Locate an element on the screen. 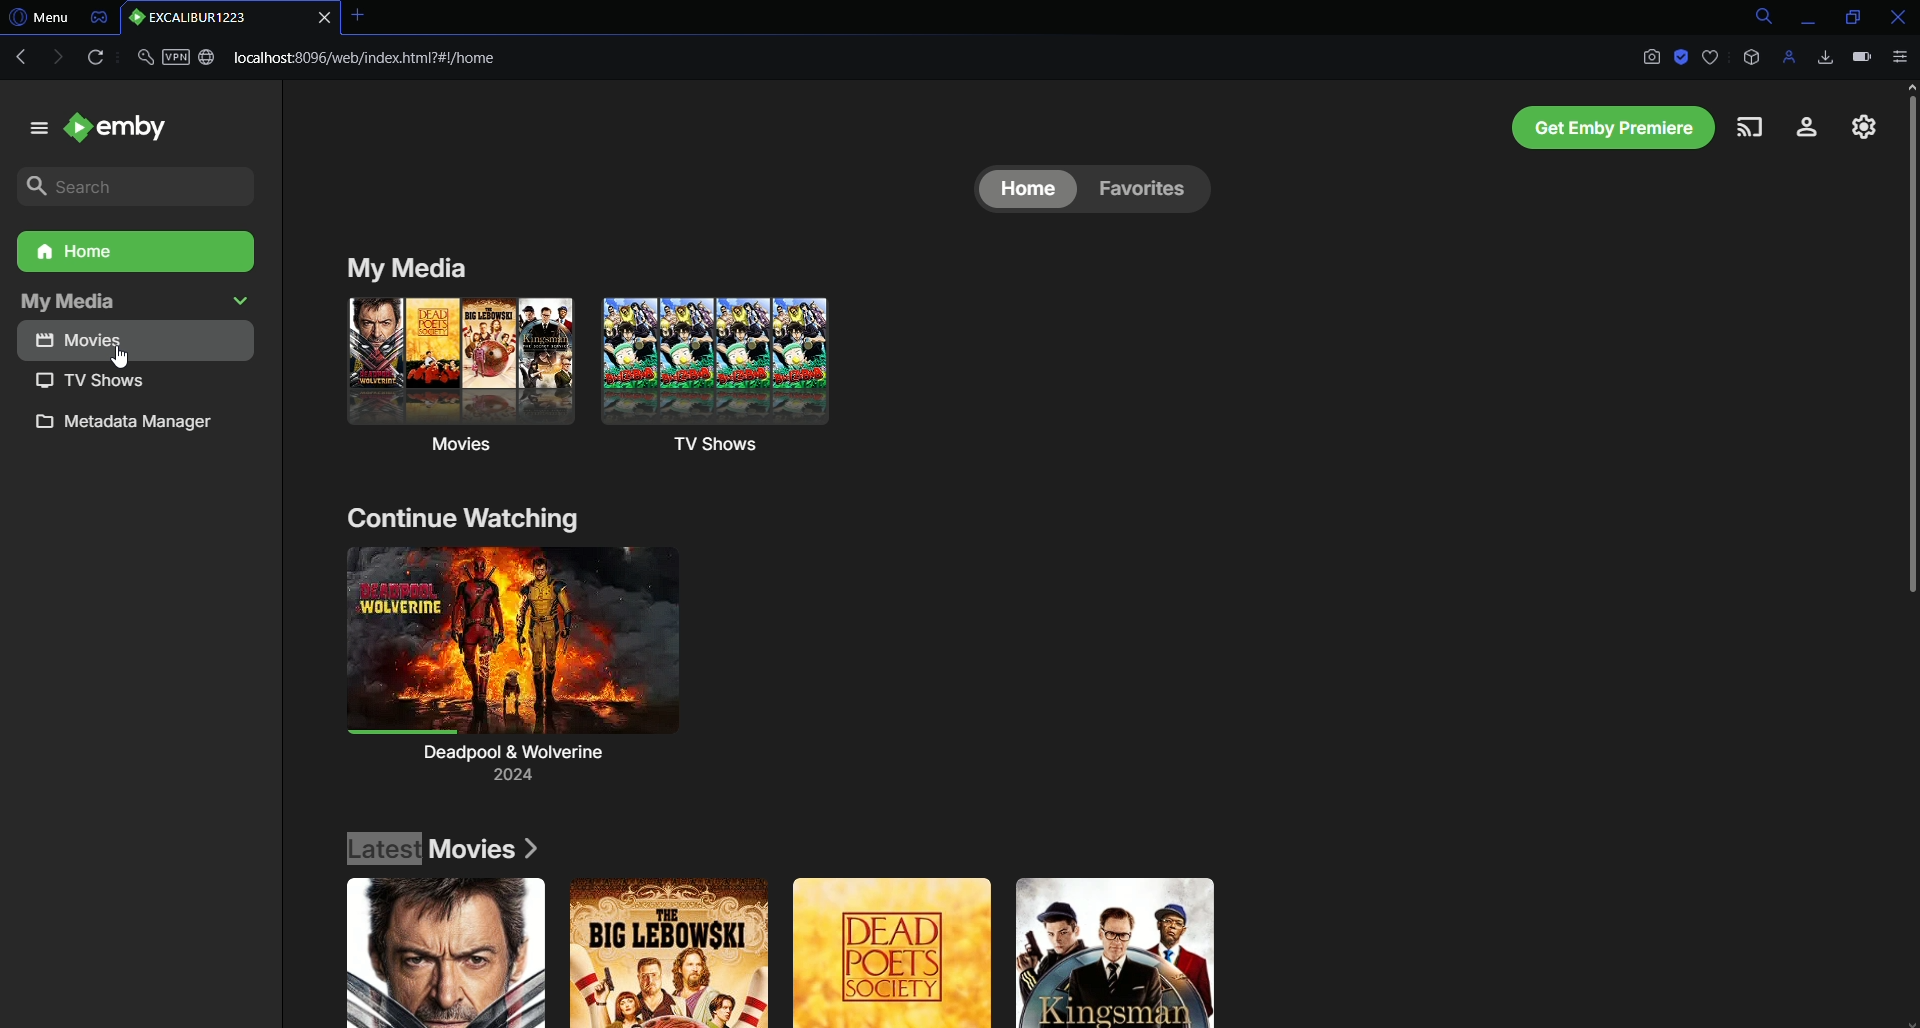 This screenshot has width=1920, height=1028. Security and VPN is located at coordinates (177, 62).